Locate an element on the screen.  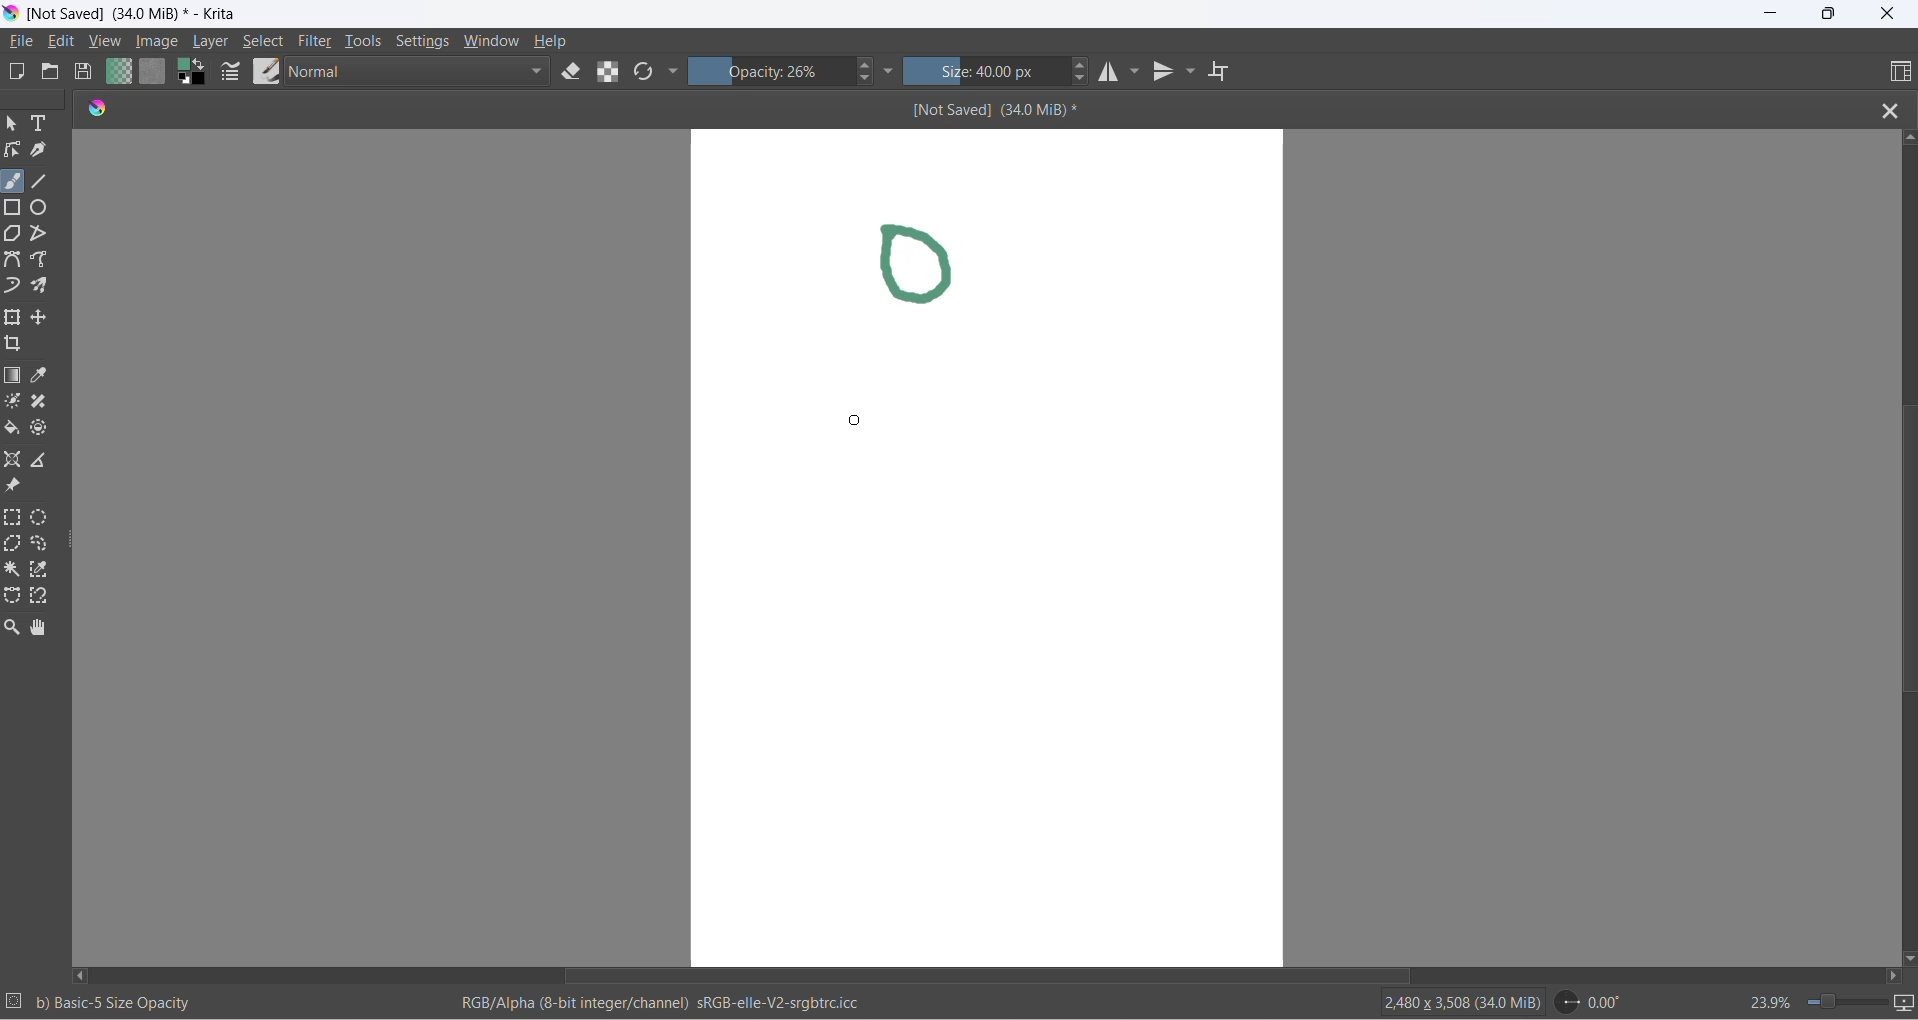
image is located at coordinates (158, 42).